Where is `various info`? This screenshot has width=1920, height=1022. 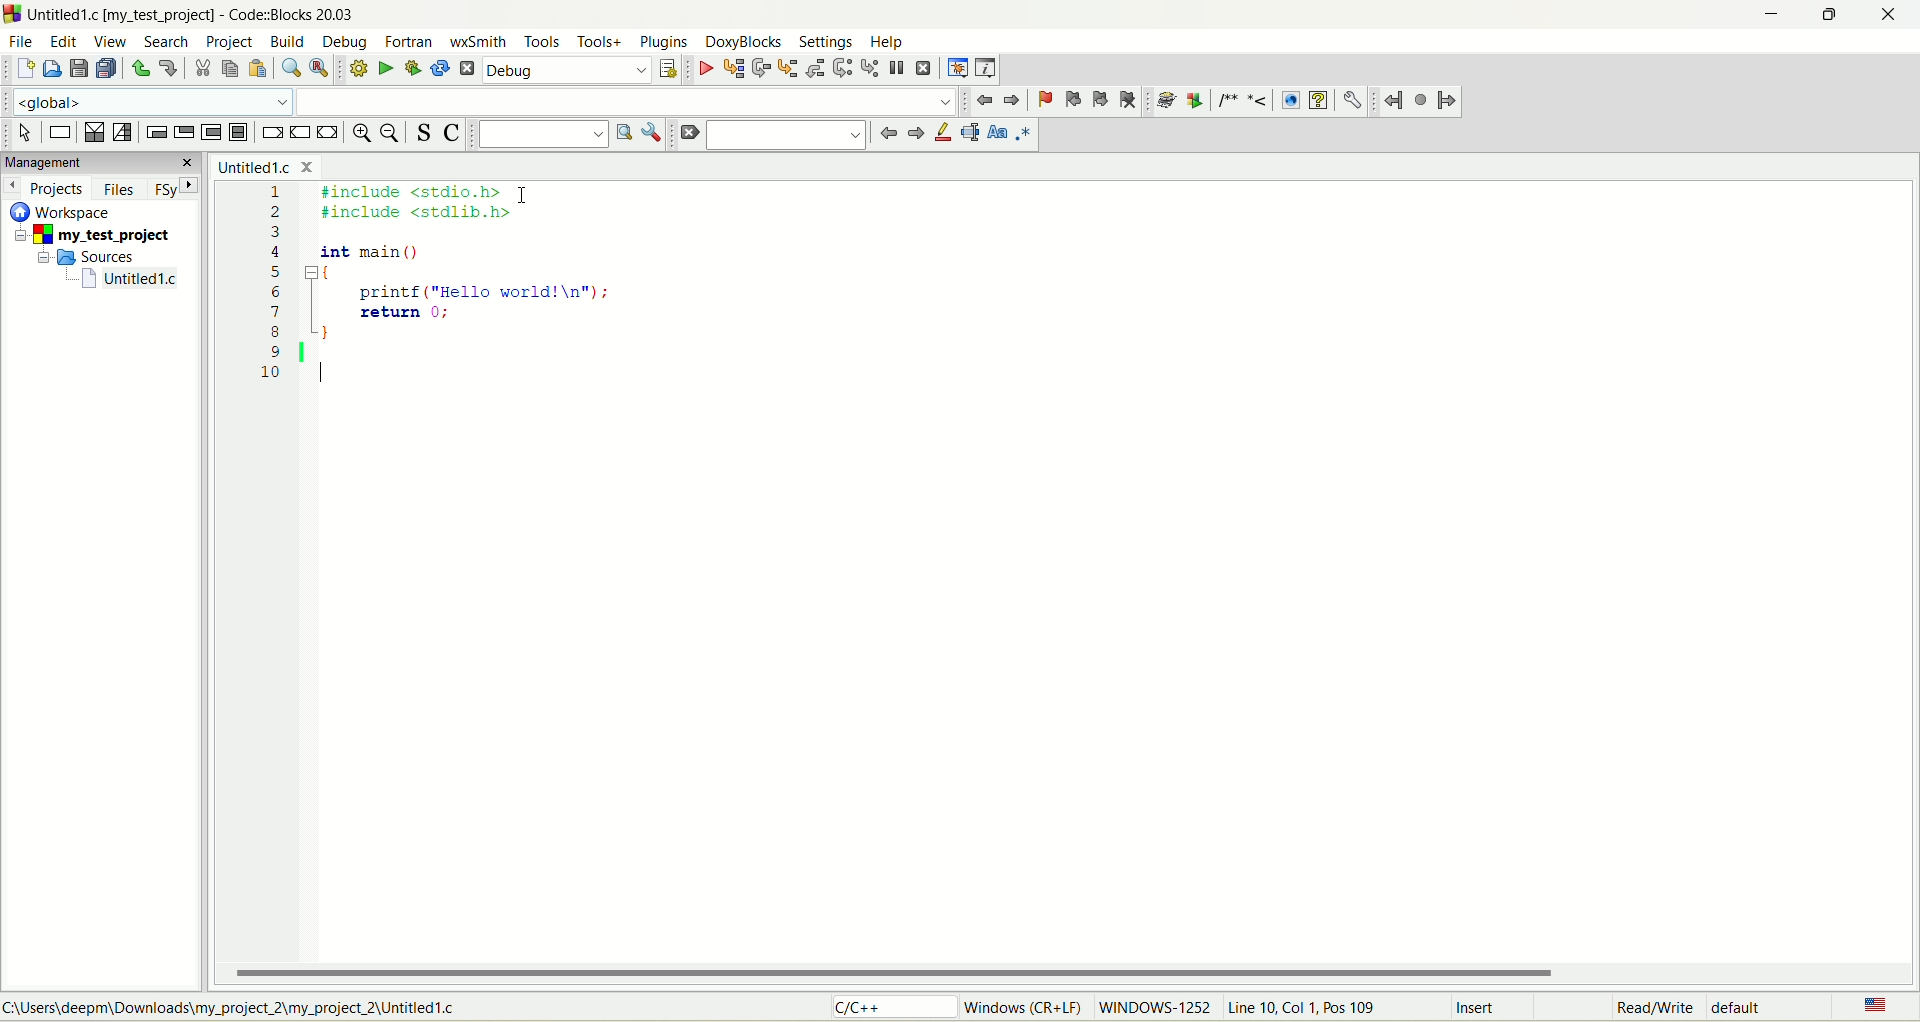 various info is located at coordinates (988, 67).